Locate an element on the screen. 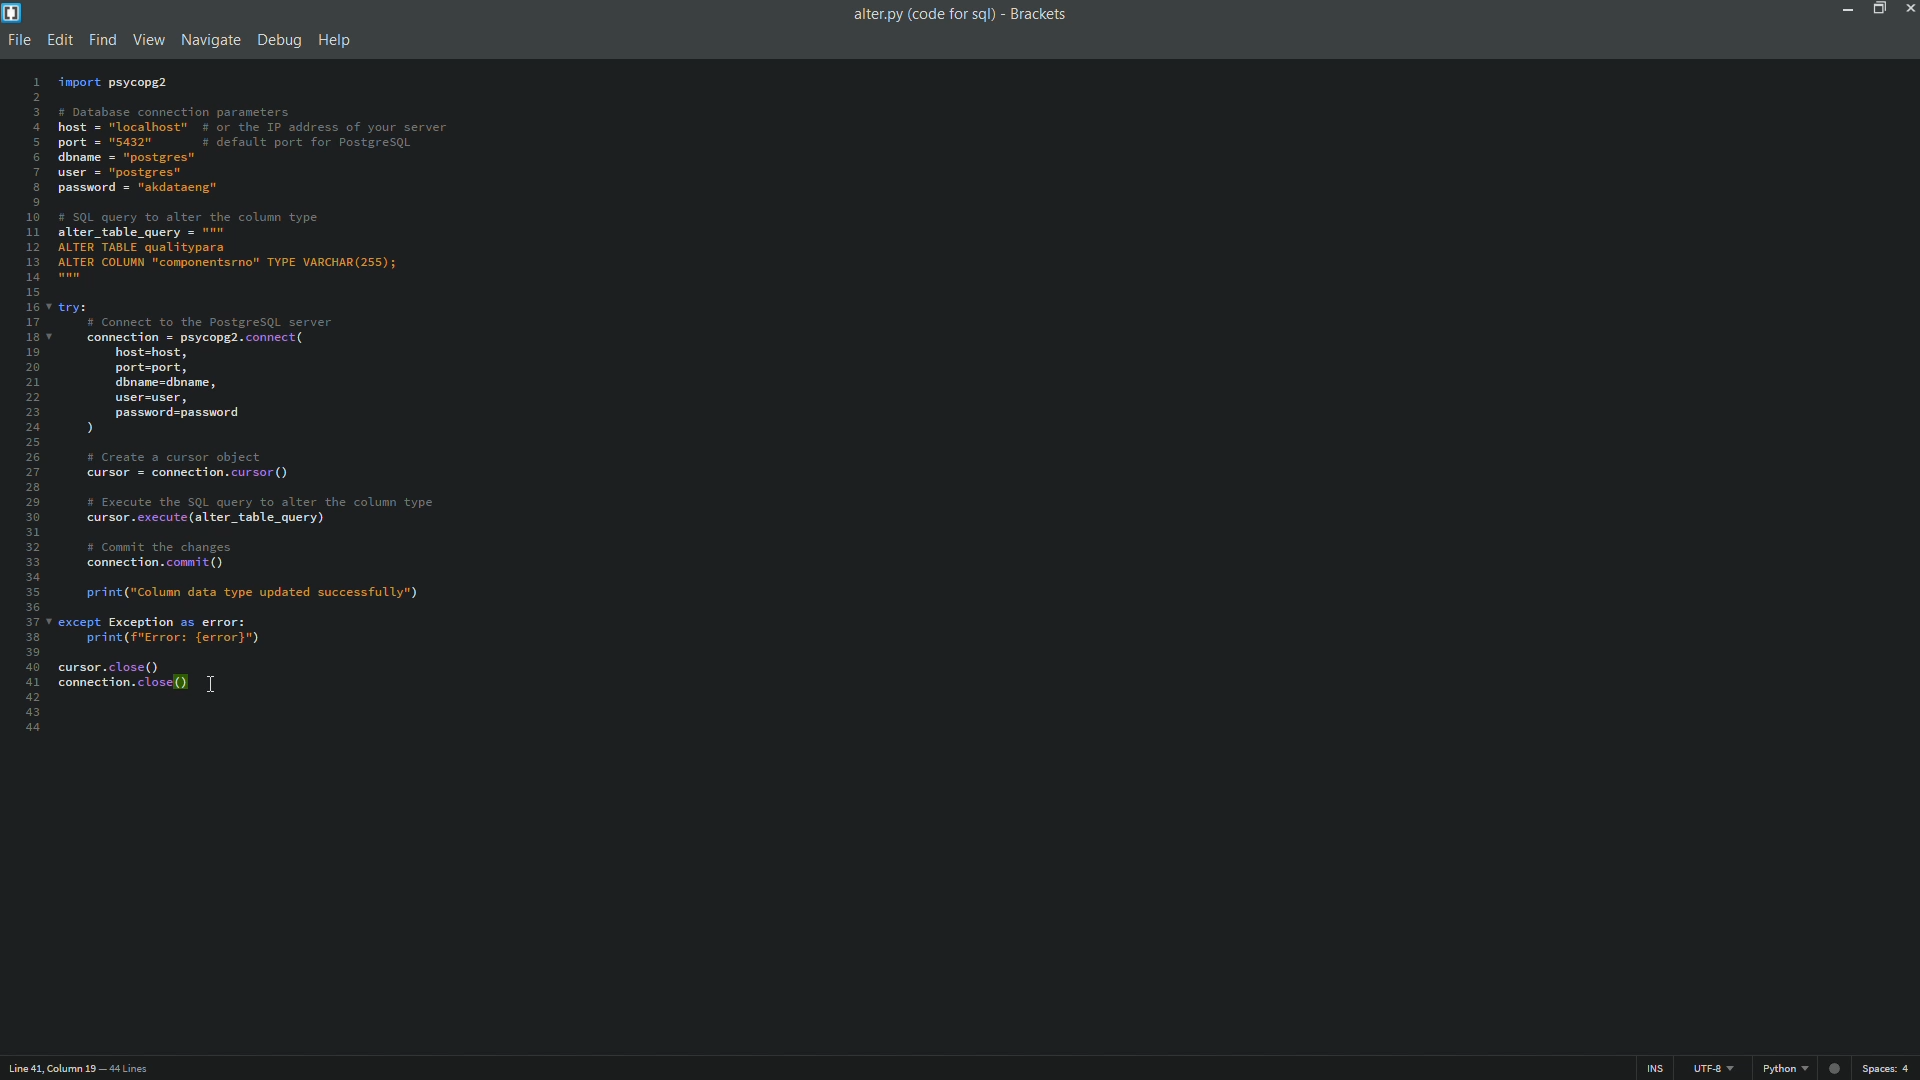 The image size is (1920, 1080). help menu is located at coordinates (335, 40).